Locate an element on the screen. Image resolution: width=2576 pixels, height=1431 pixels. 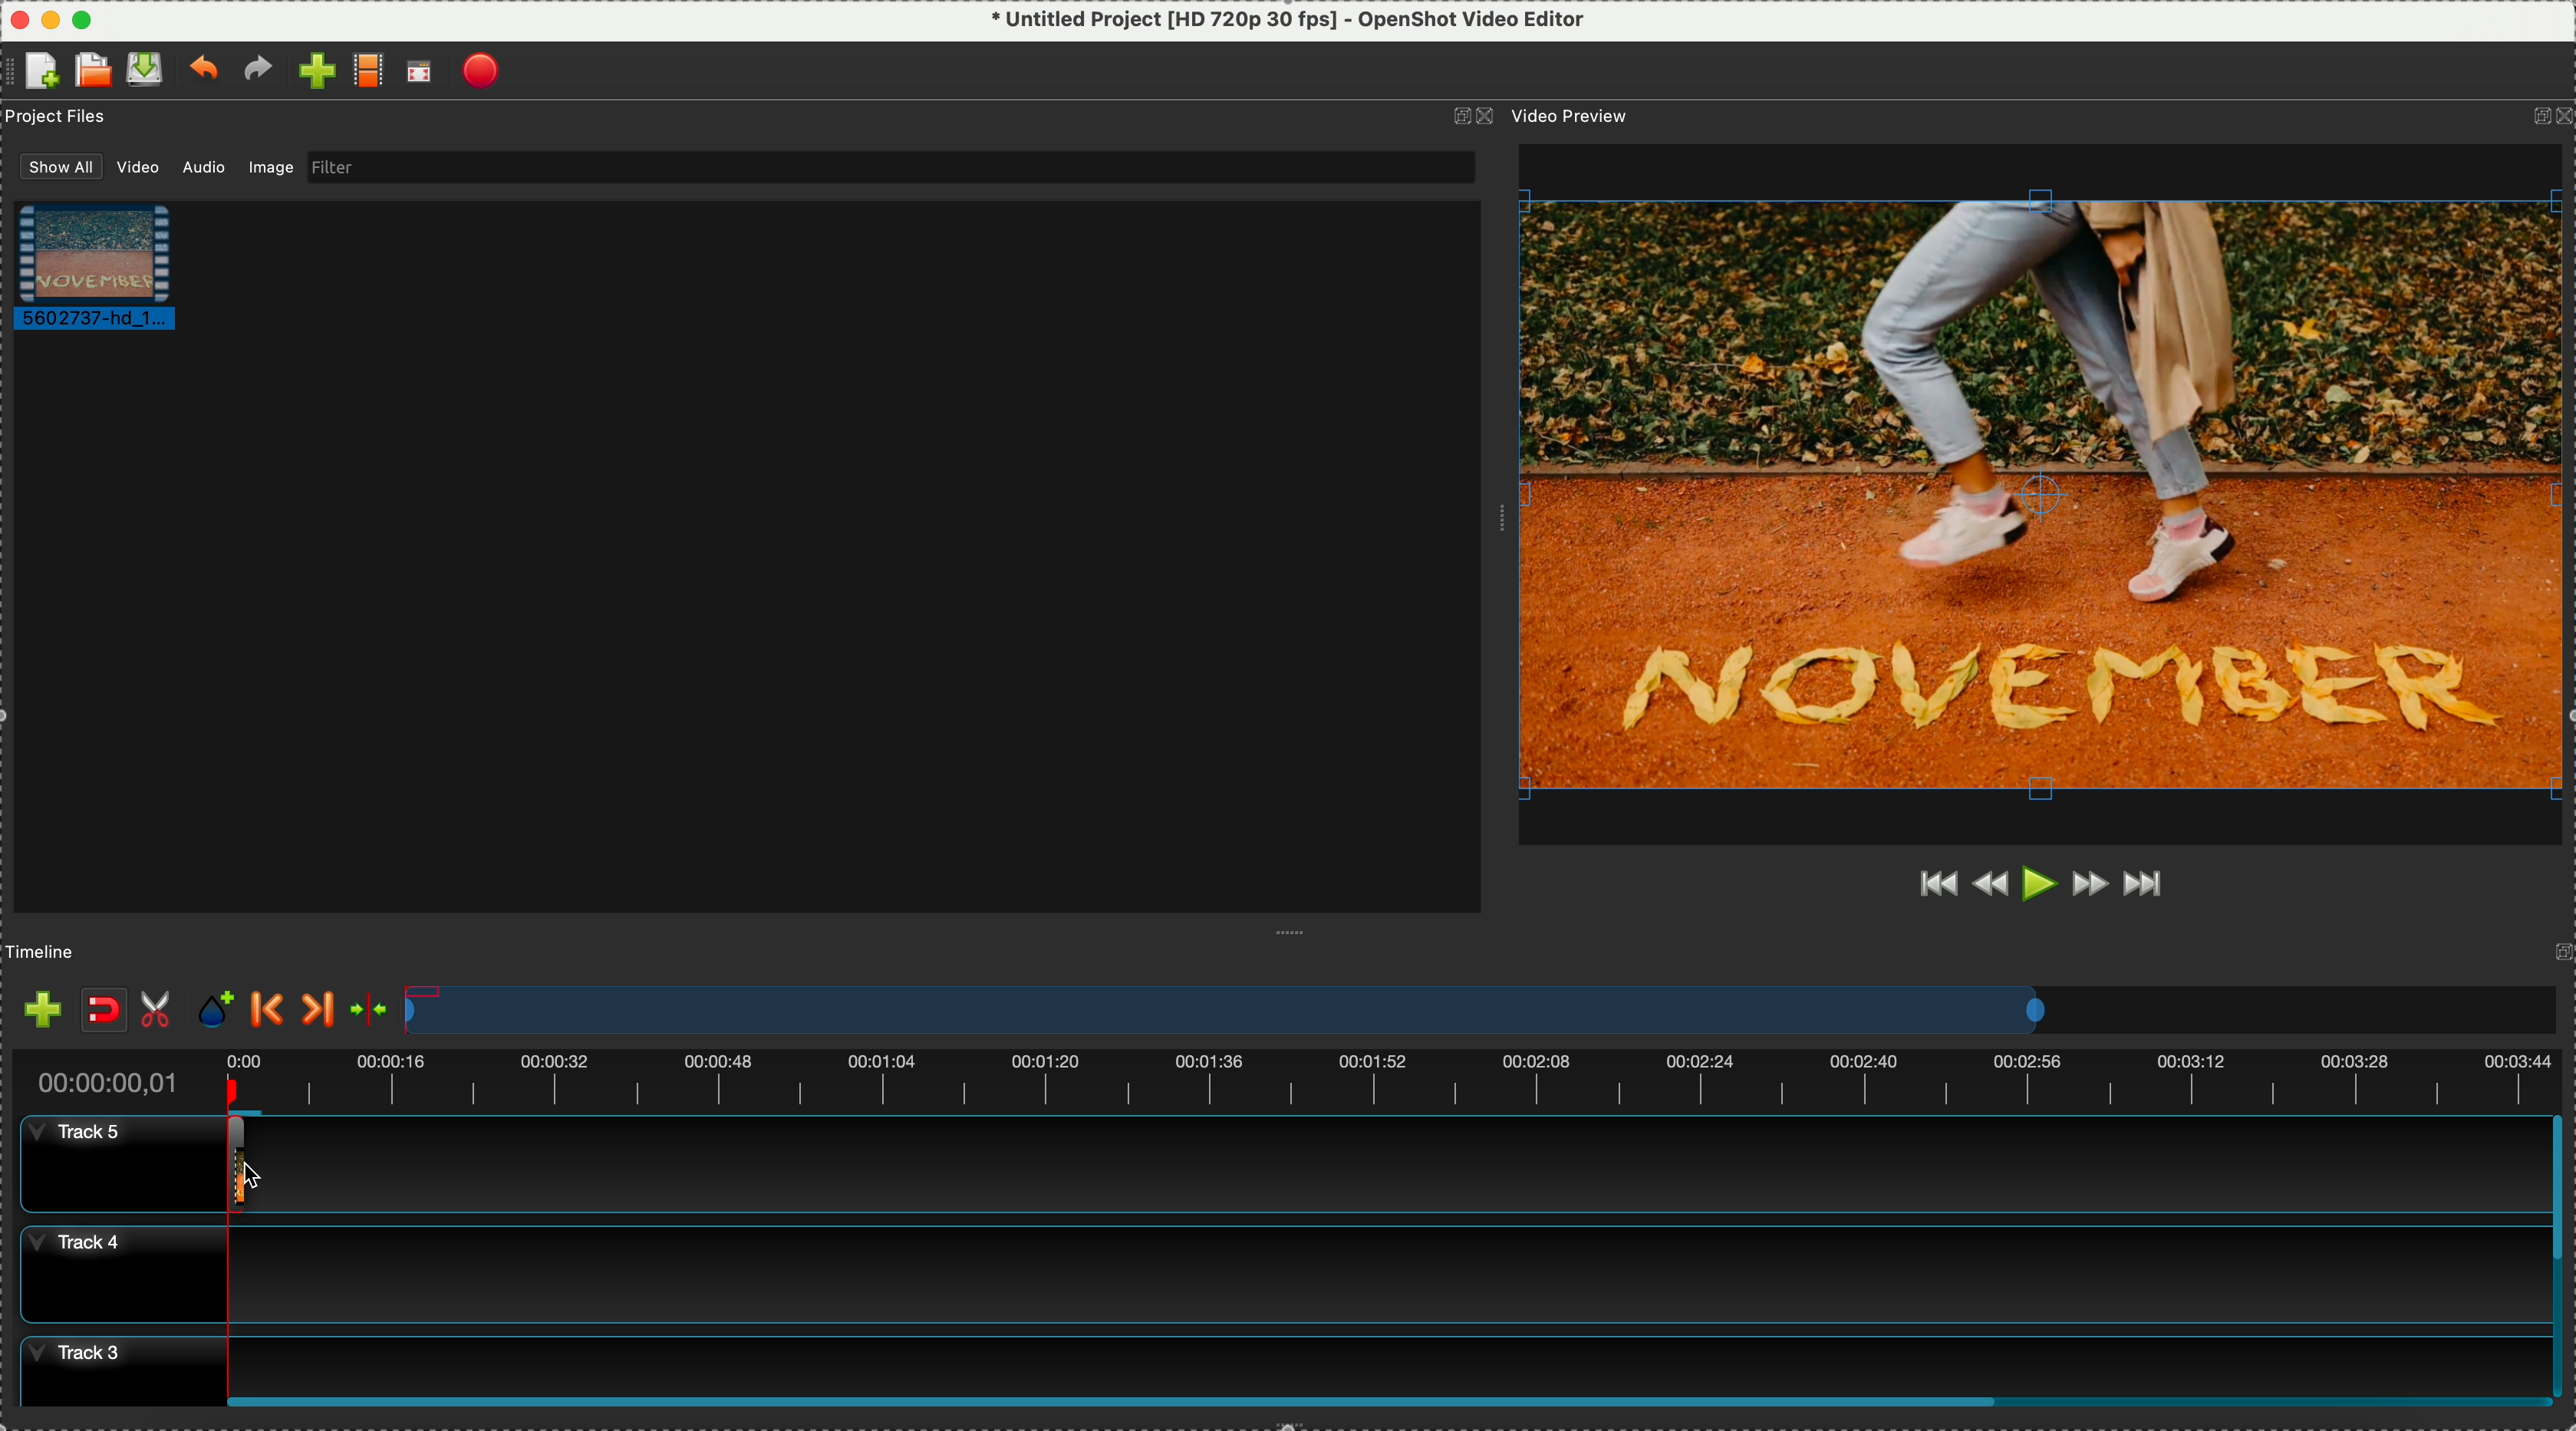
scroll bar is located at coordinates (2560, 1252).